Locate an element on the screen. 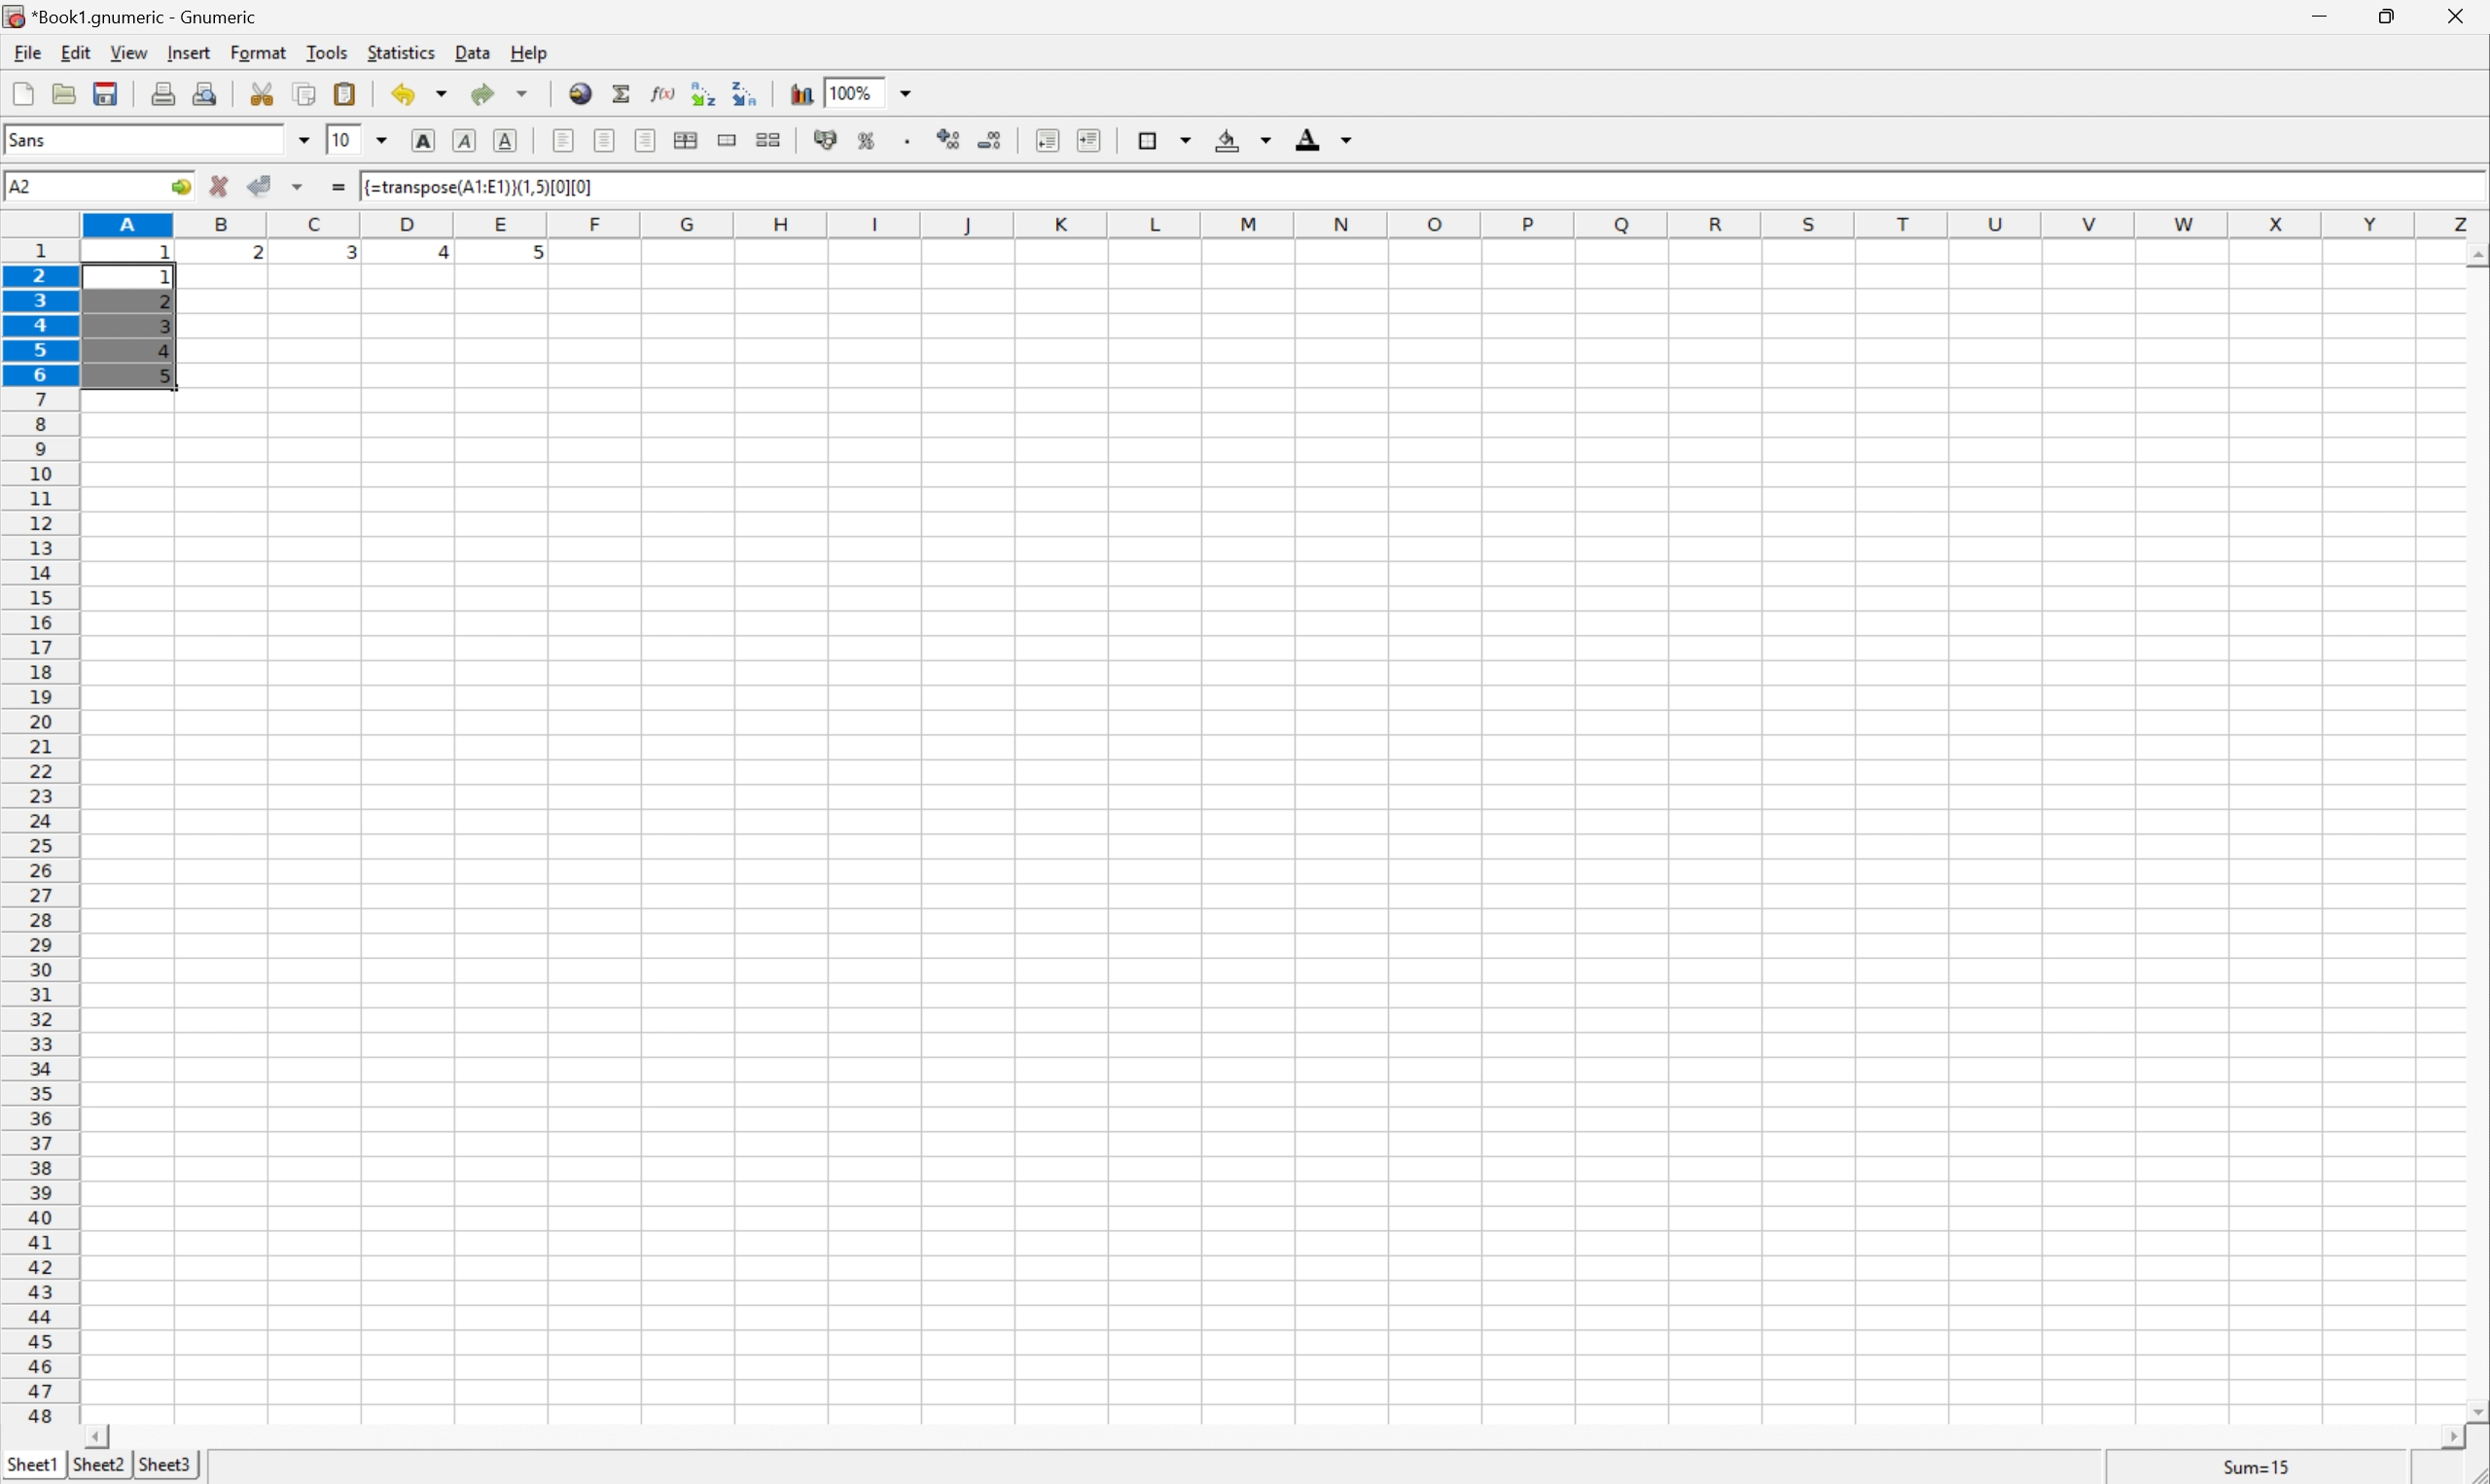  go to is located at coordinates (182, 188).